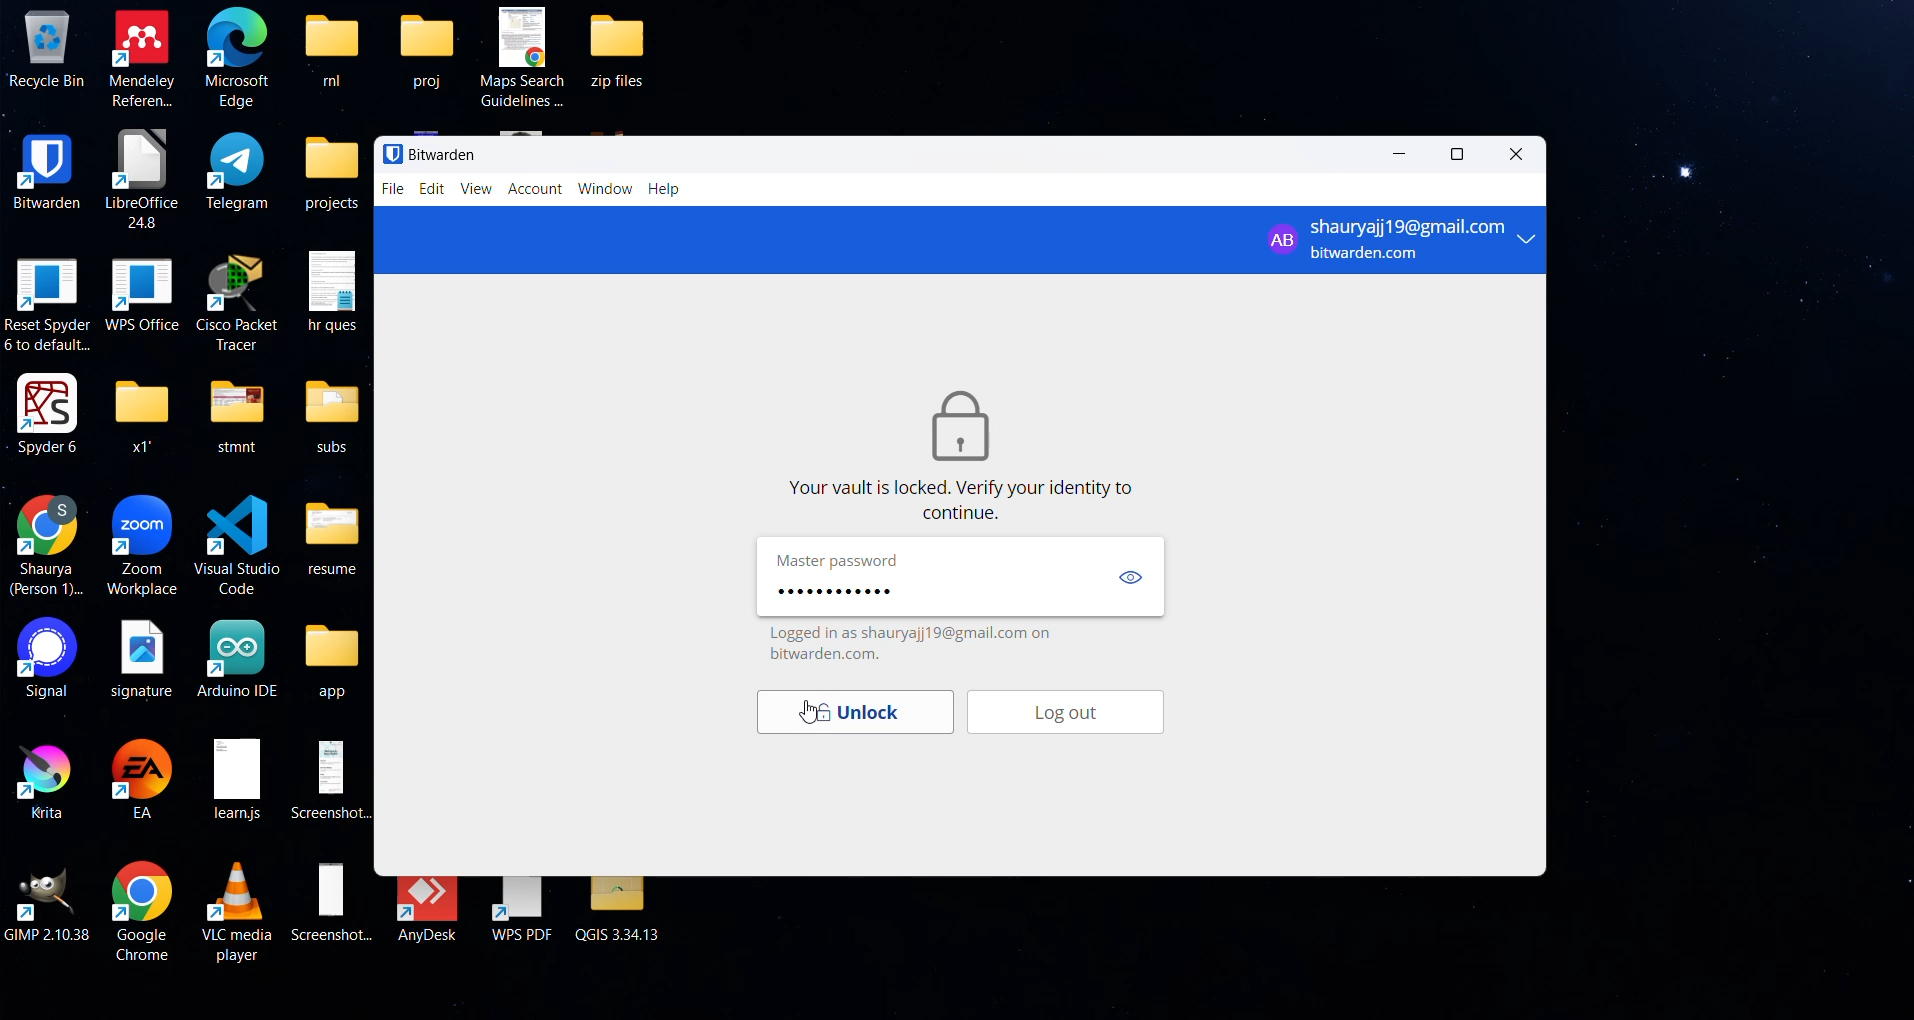 The height and width of the screenshot is (1020, 1914). What do you see at coordinates (144, 779) in the screenshot?
I see `EA` at bounding box center [144, 779].